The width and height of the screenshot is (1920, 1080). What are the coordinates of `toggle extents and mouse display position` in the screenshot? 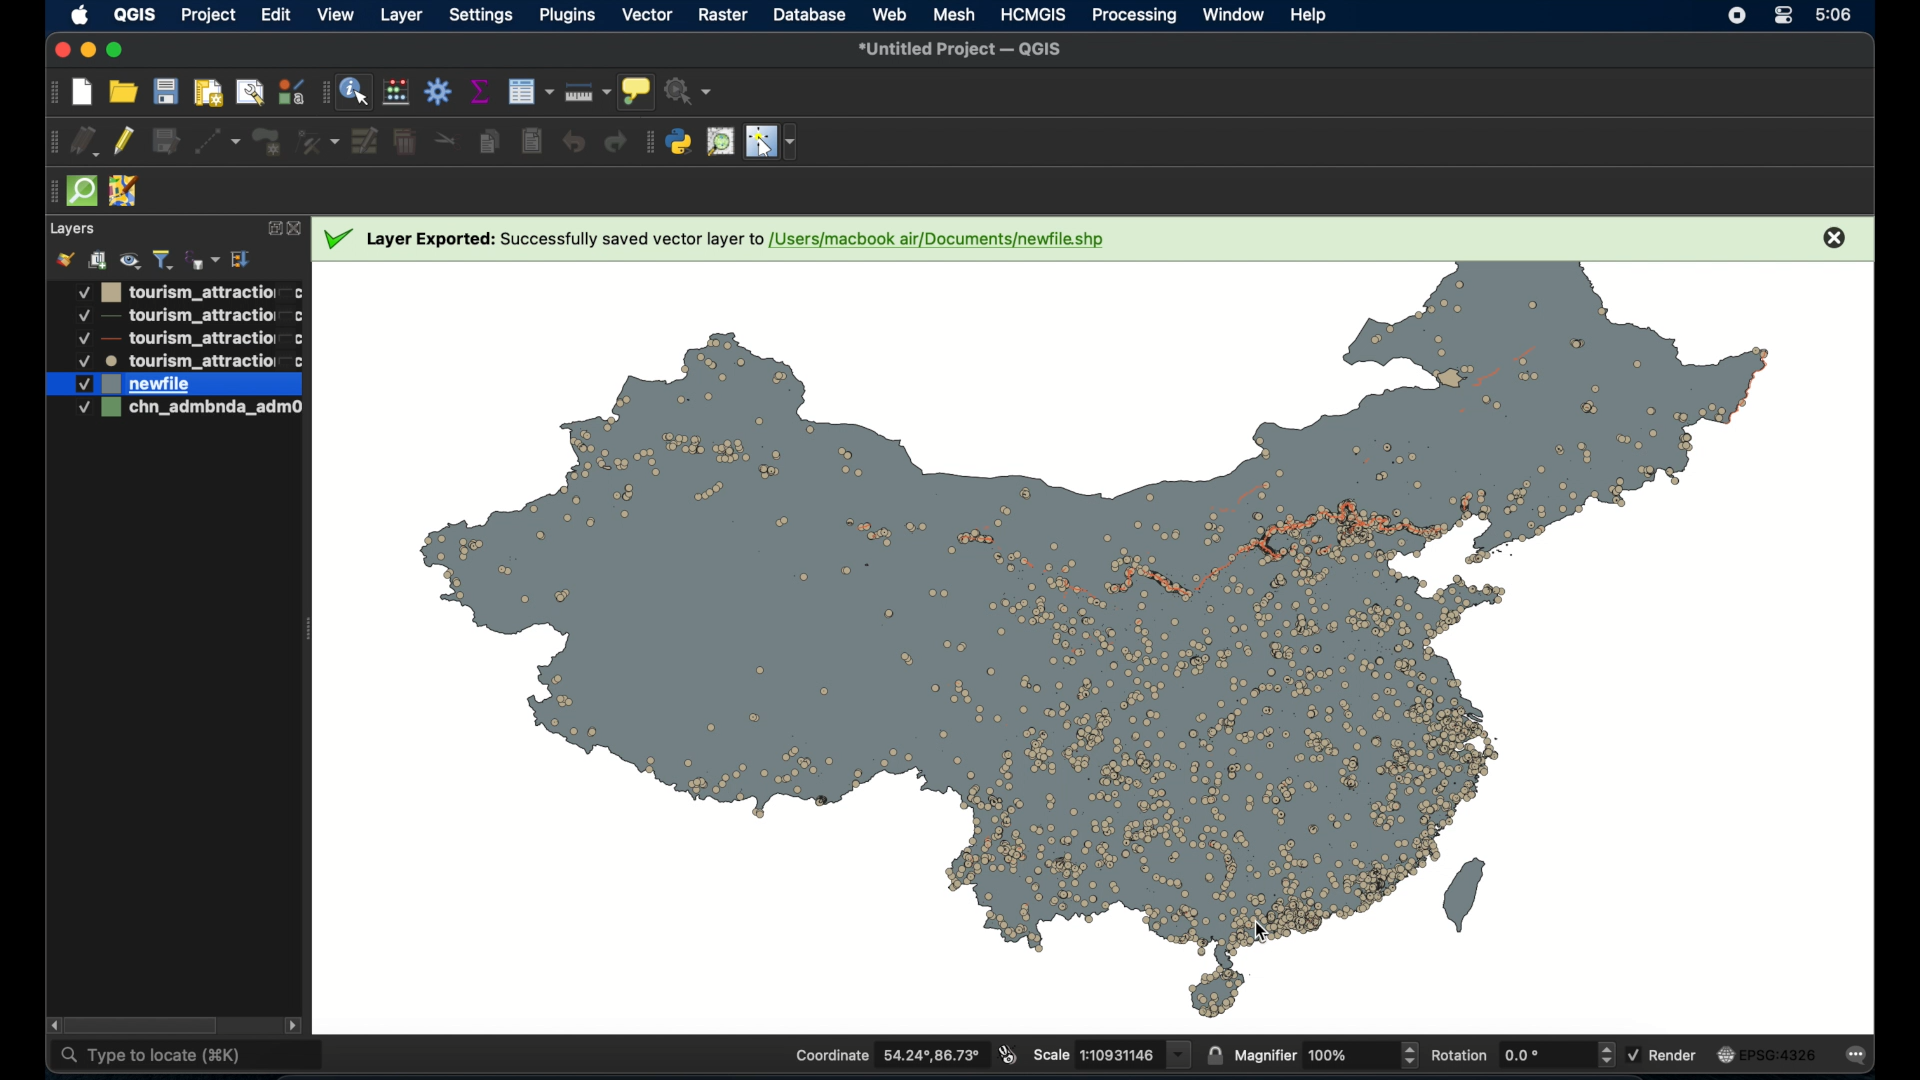 It's located at (1009, 1056).